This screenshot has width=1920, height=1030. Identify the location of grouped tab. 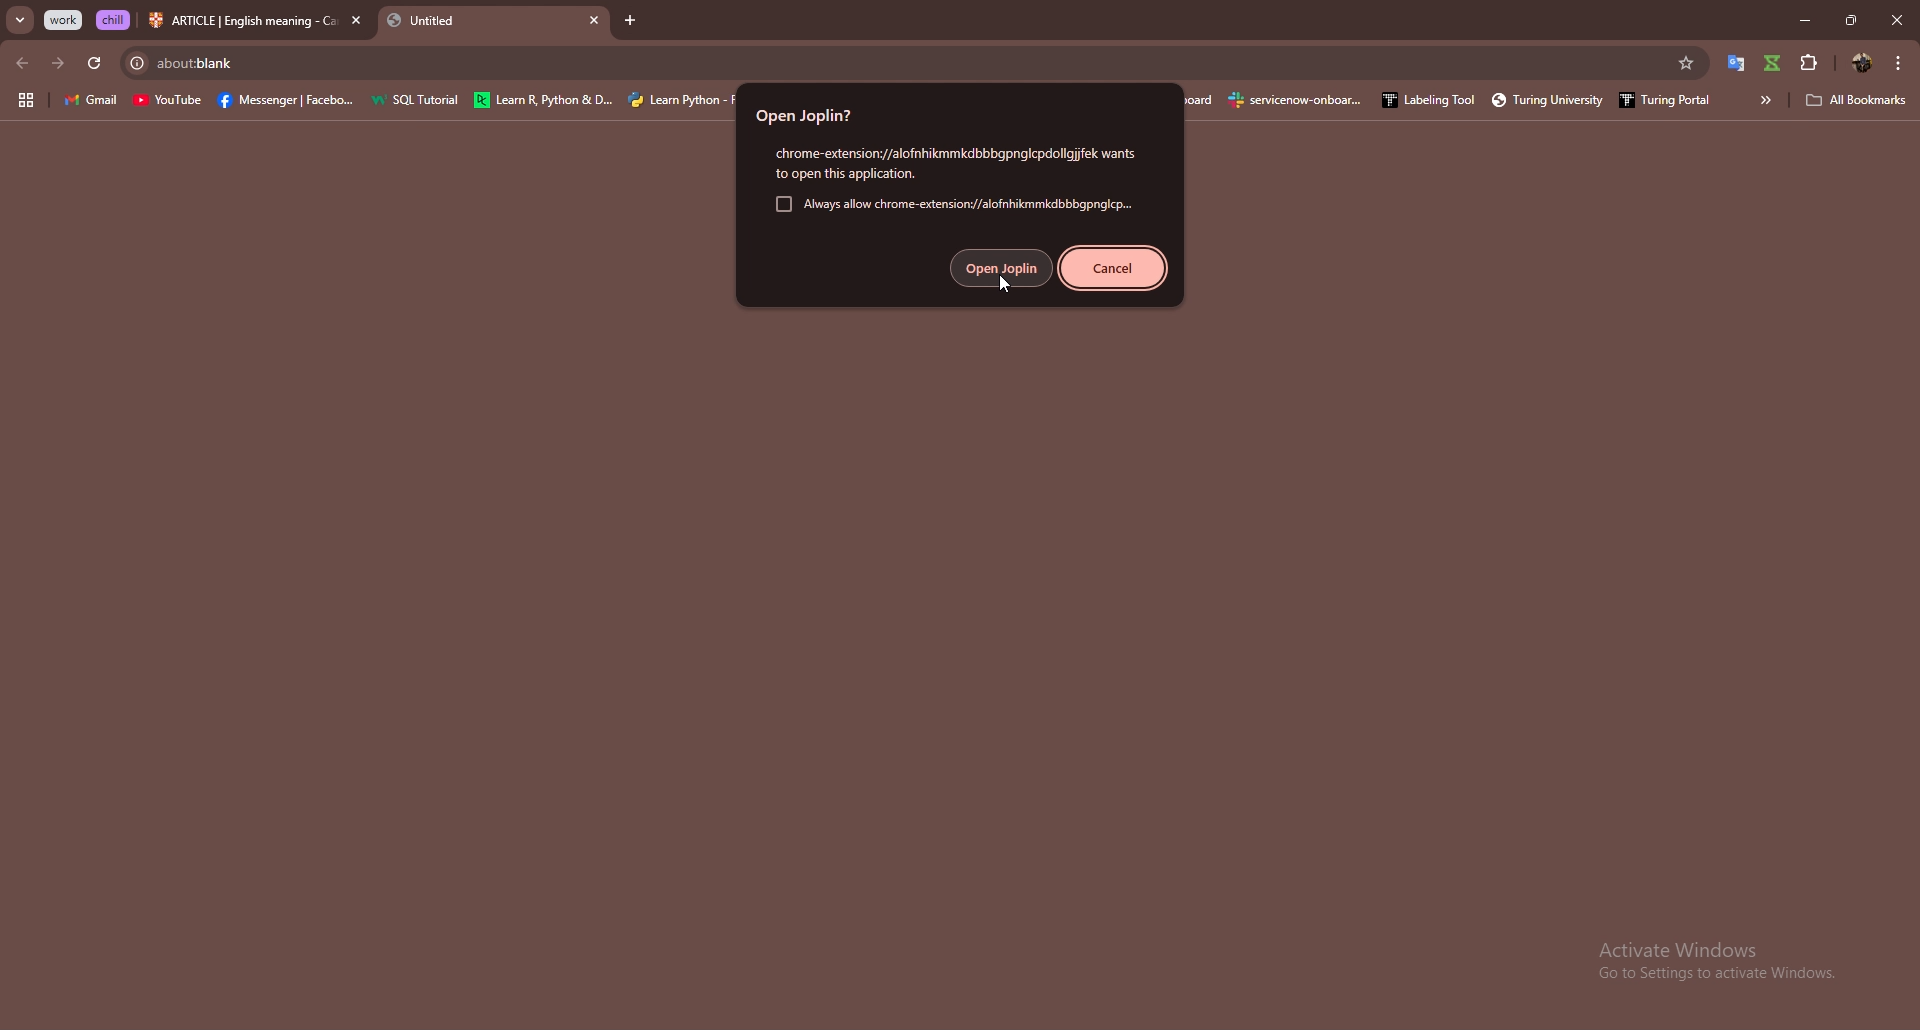
(65, 20).